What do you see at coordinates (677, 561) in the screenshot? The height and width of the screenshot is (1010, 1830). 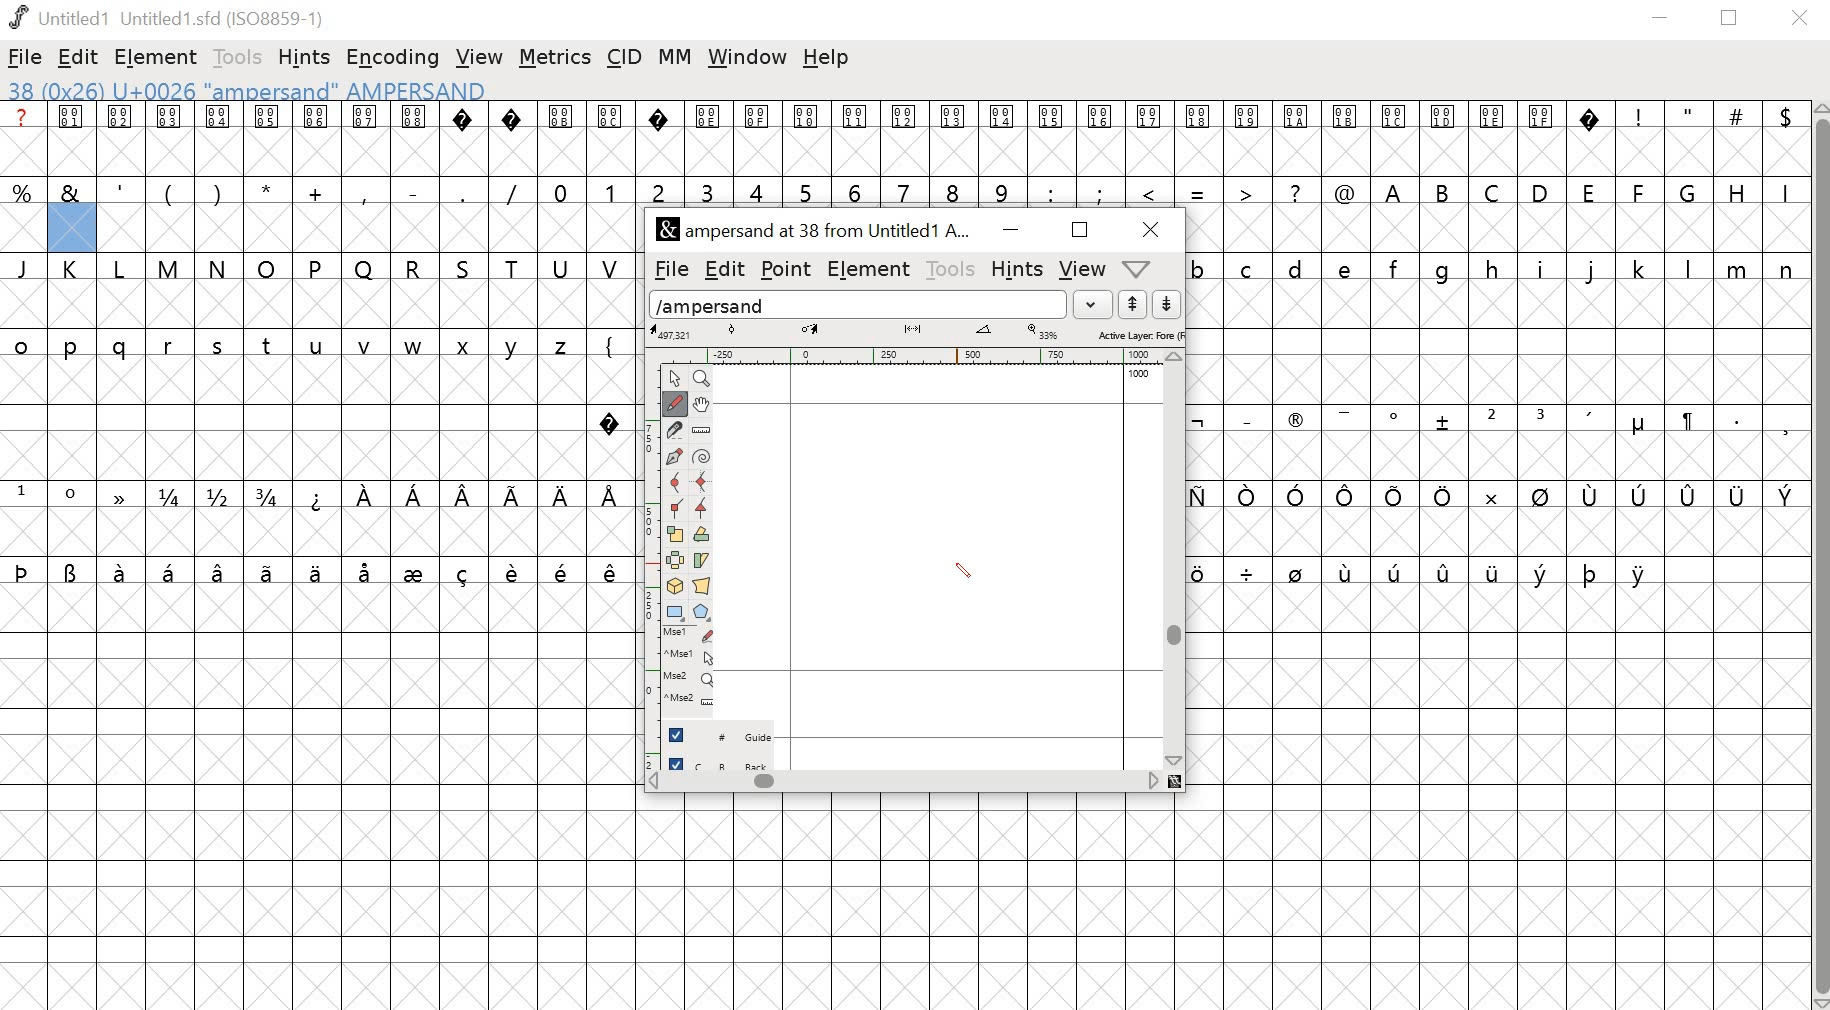 I see `flip the selection` at bounding box center [677, 561].